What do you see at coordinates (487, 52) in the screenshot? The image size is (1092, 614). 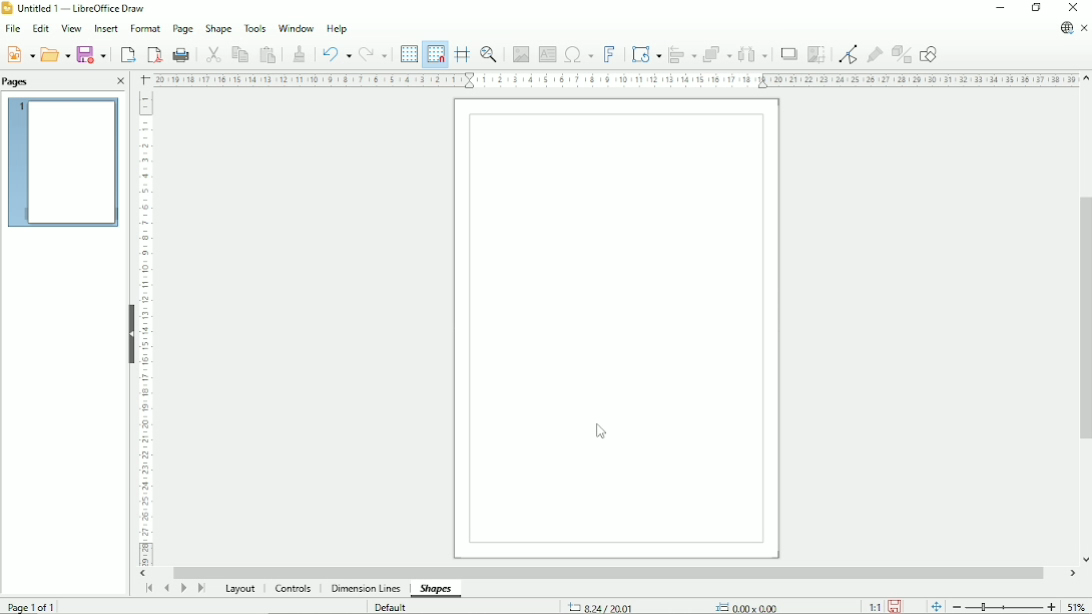 I see `Zoom & pan` at bounding box center [487, 52].